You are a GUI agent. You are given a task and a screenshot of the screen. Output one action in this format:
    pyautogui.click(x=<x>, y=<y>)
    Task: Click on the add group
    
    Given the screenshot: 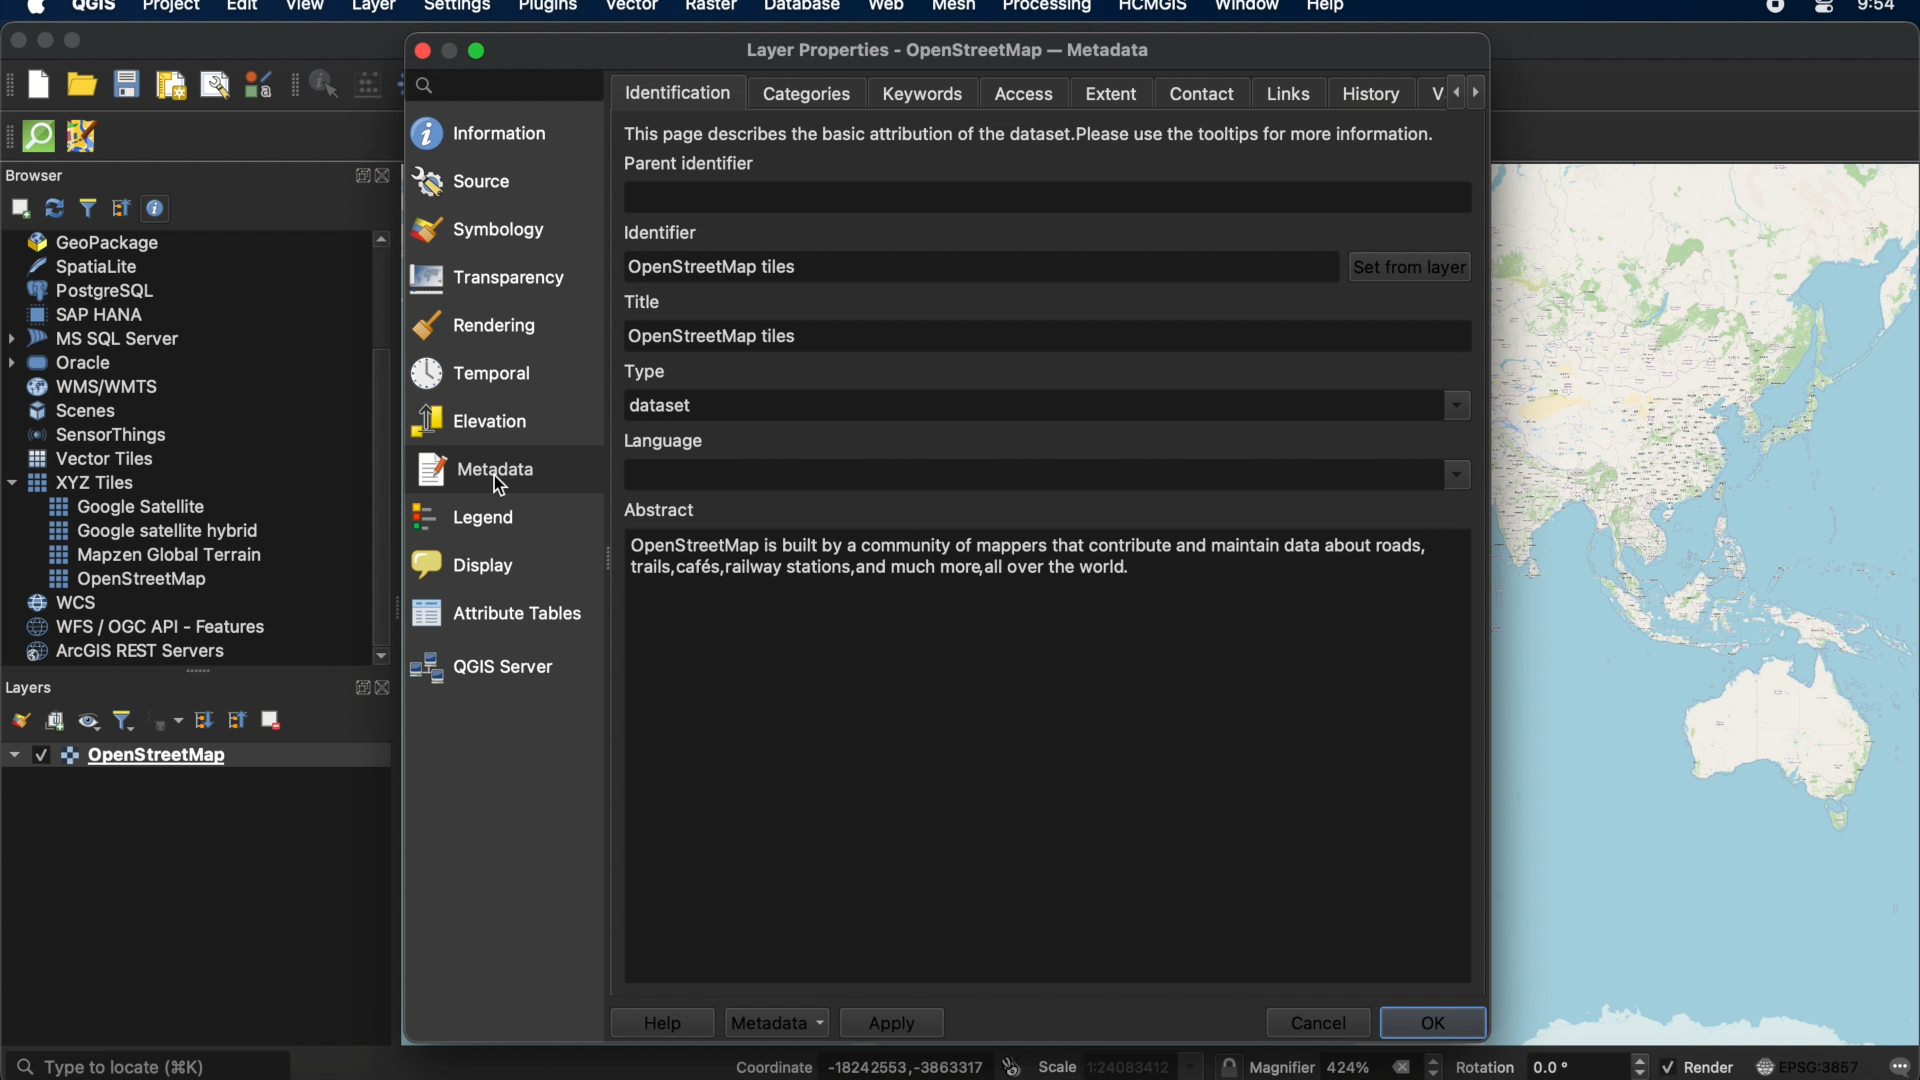 What is the action you would take?
    pyautogui.click(x=54, y=722)
    